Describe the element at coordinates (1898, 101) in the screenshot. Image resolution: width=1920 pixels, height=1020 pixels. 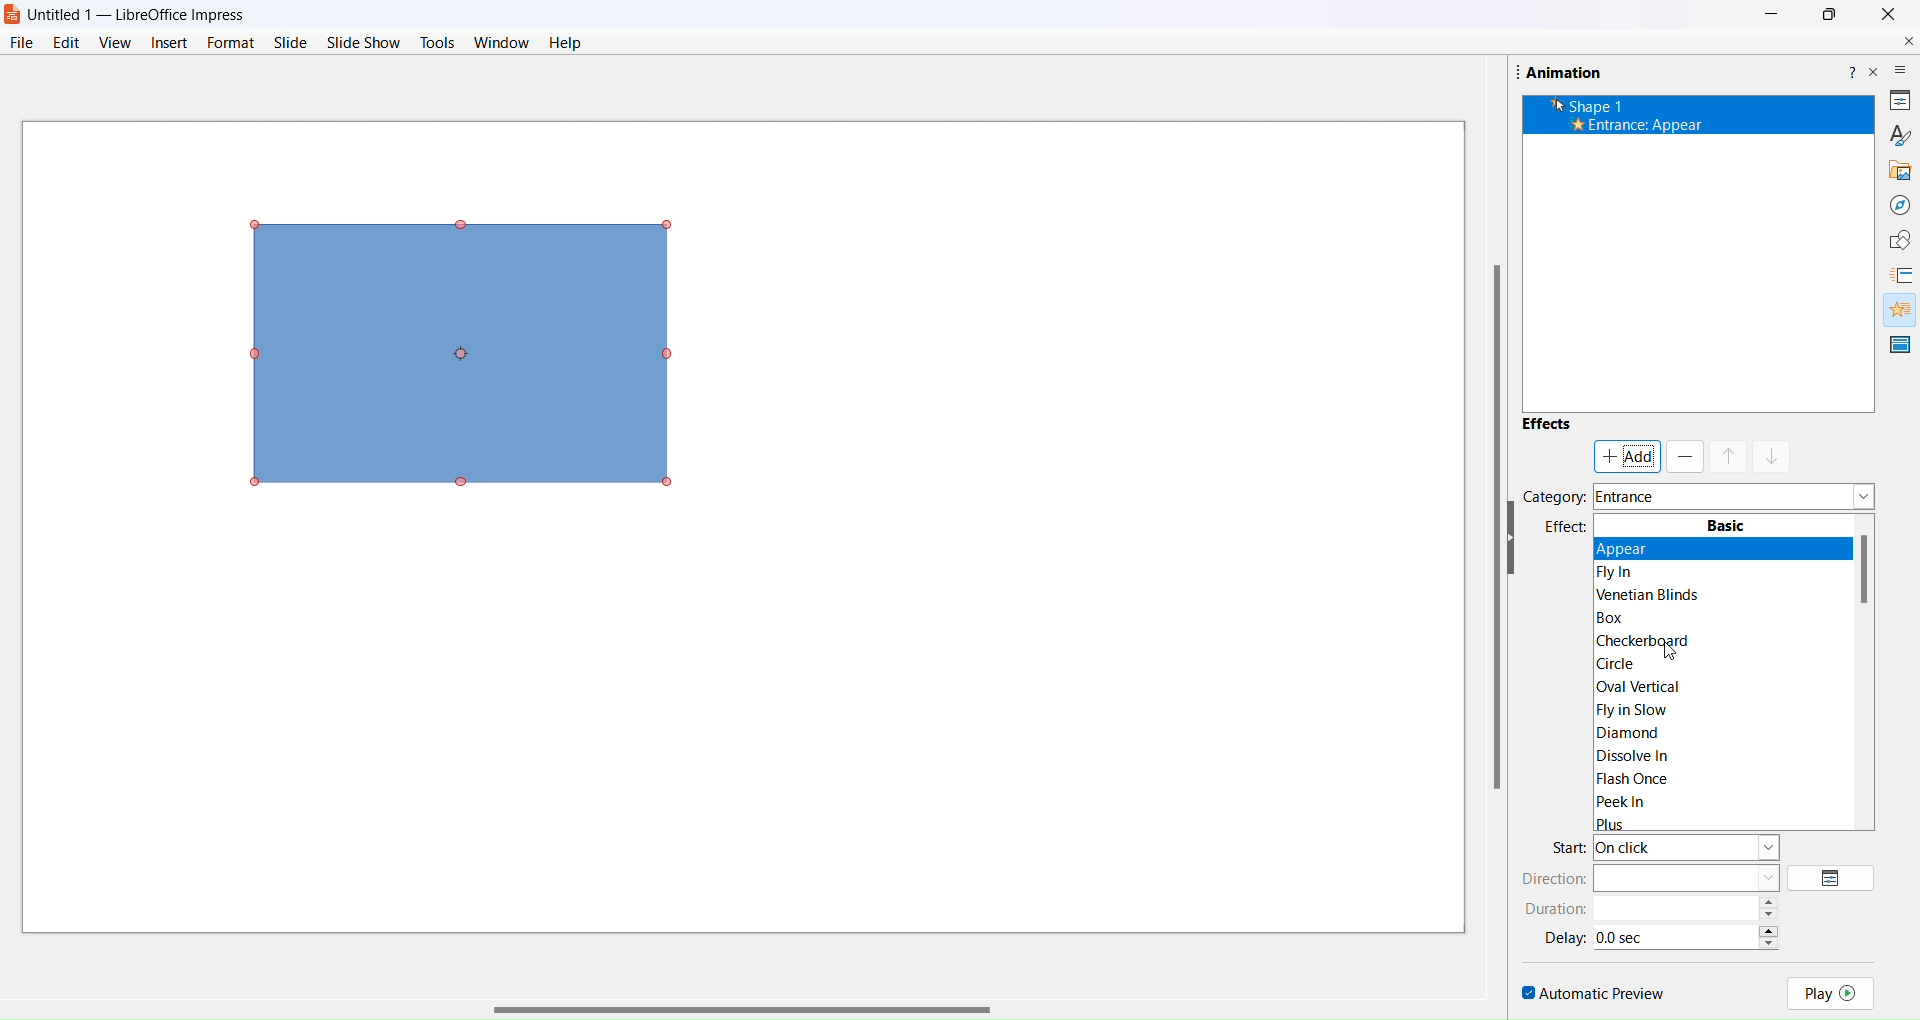
I see `properties` at that location.